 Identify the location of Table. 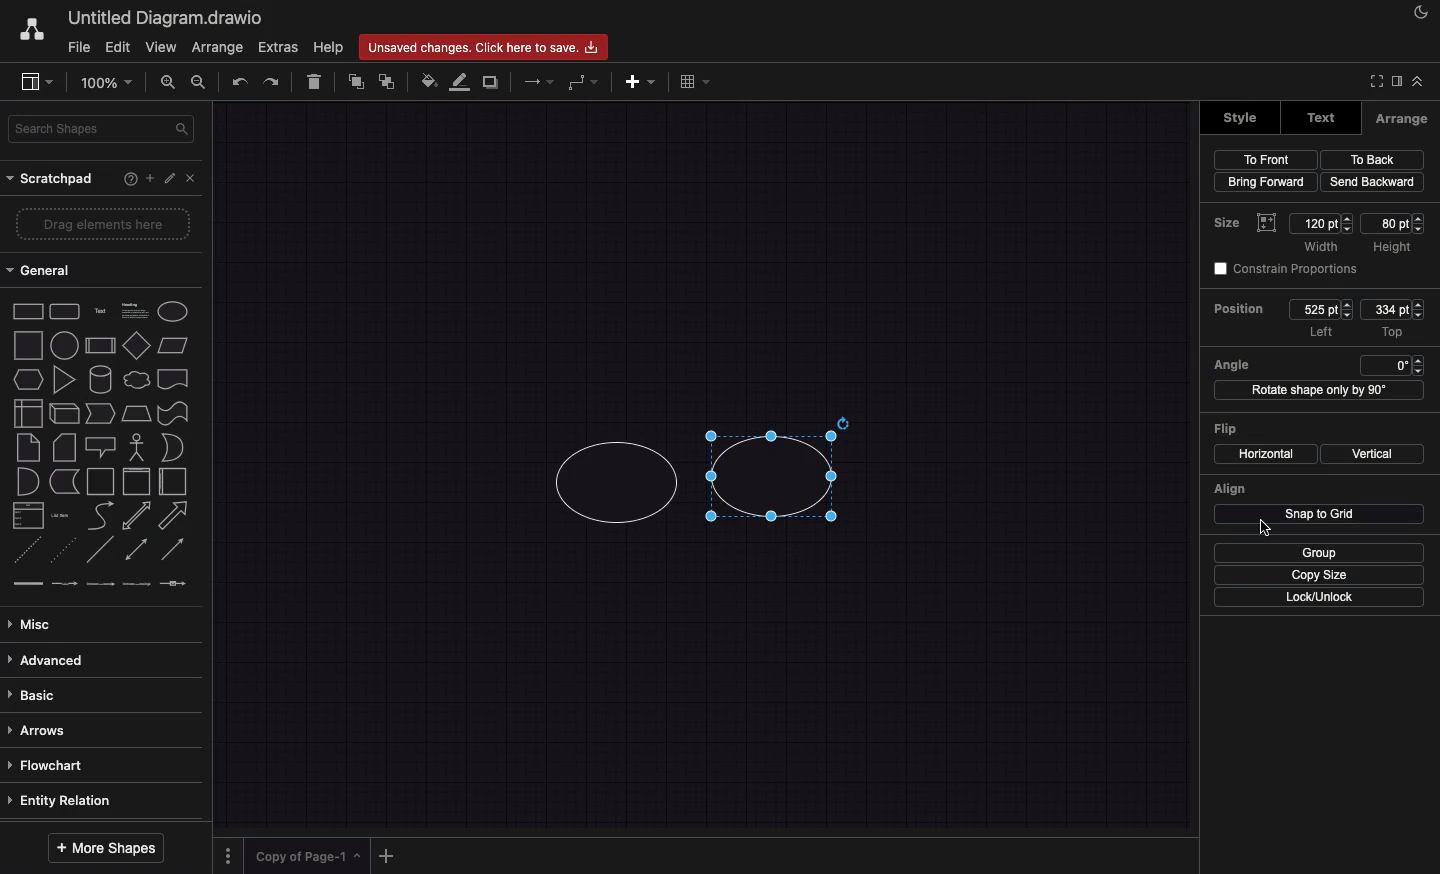
(692, 84).